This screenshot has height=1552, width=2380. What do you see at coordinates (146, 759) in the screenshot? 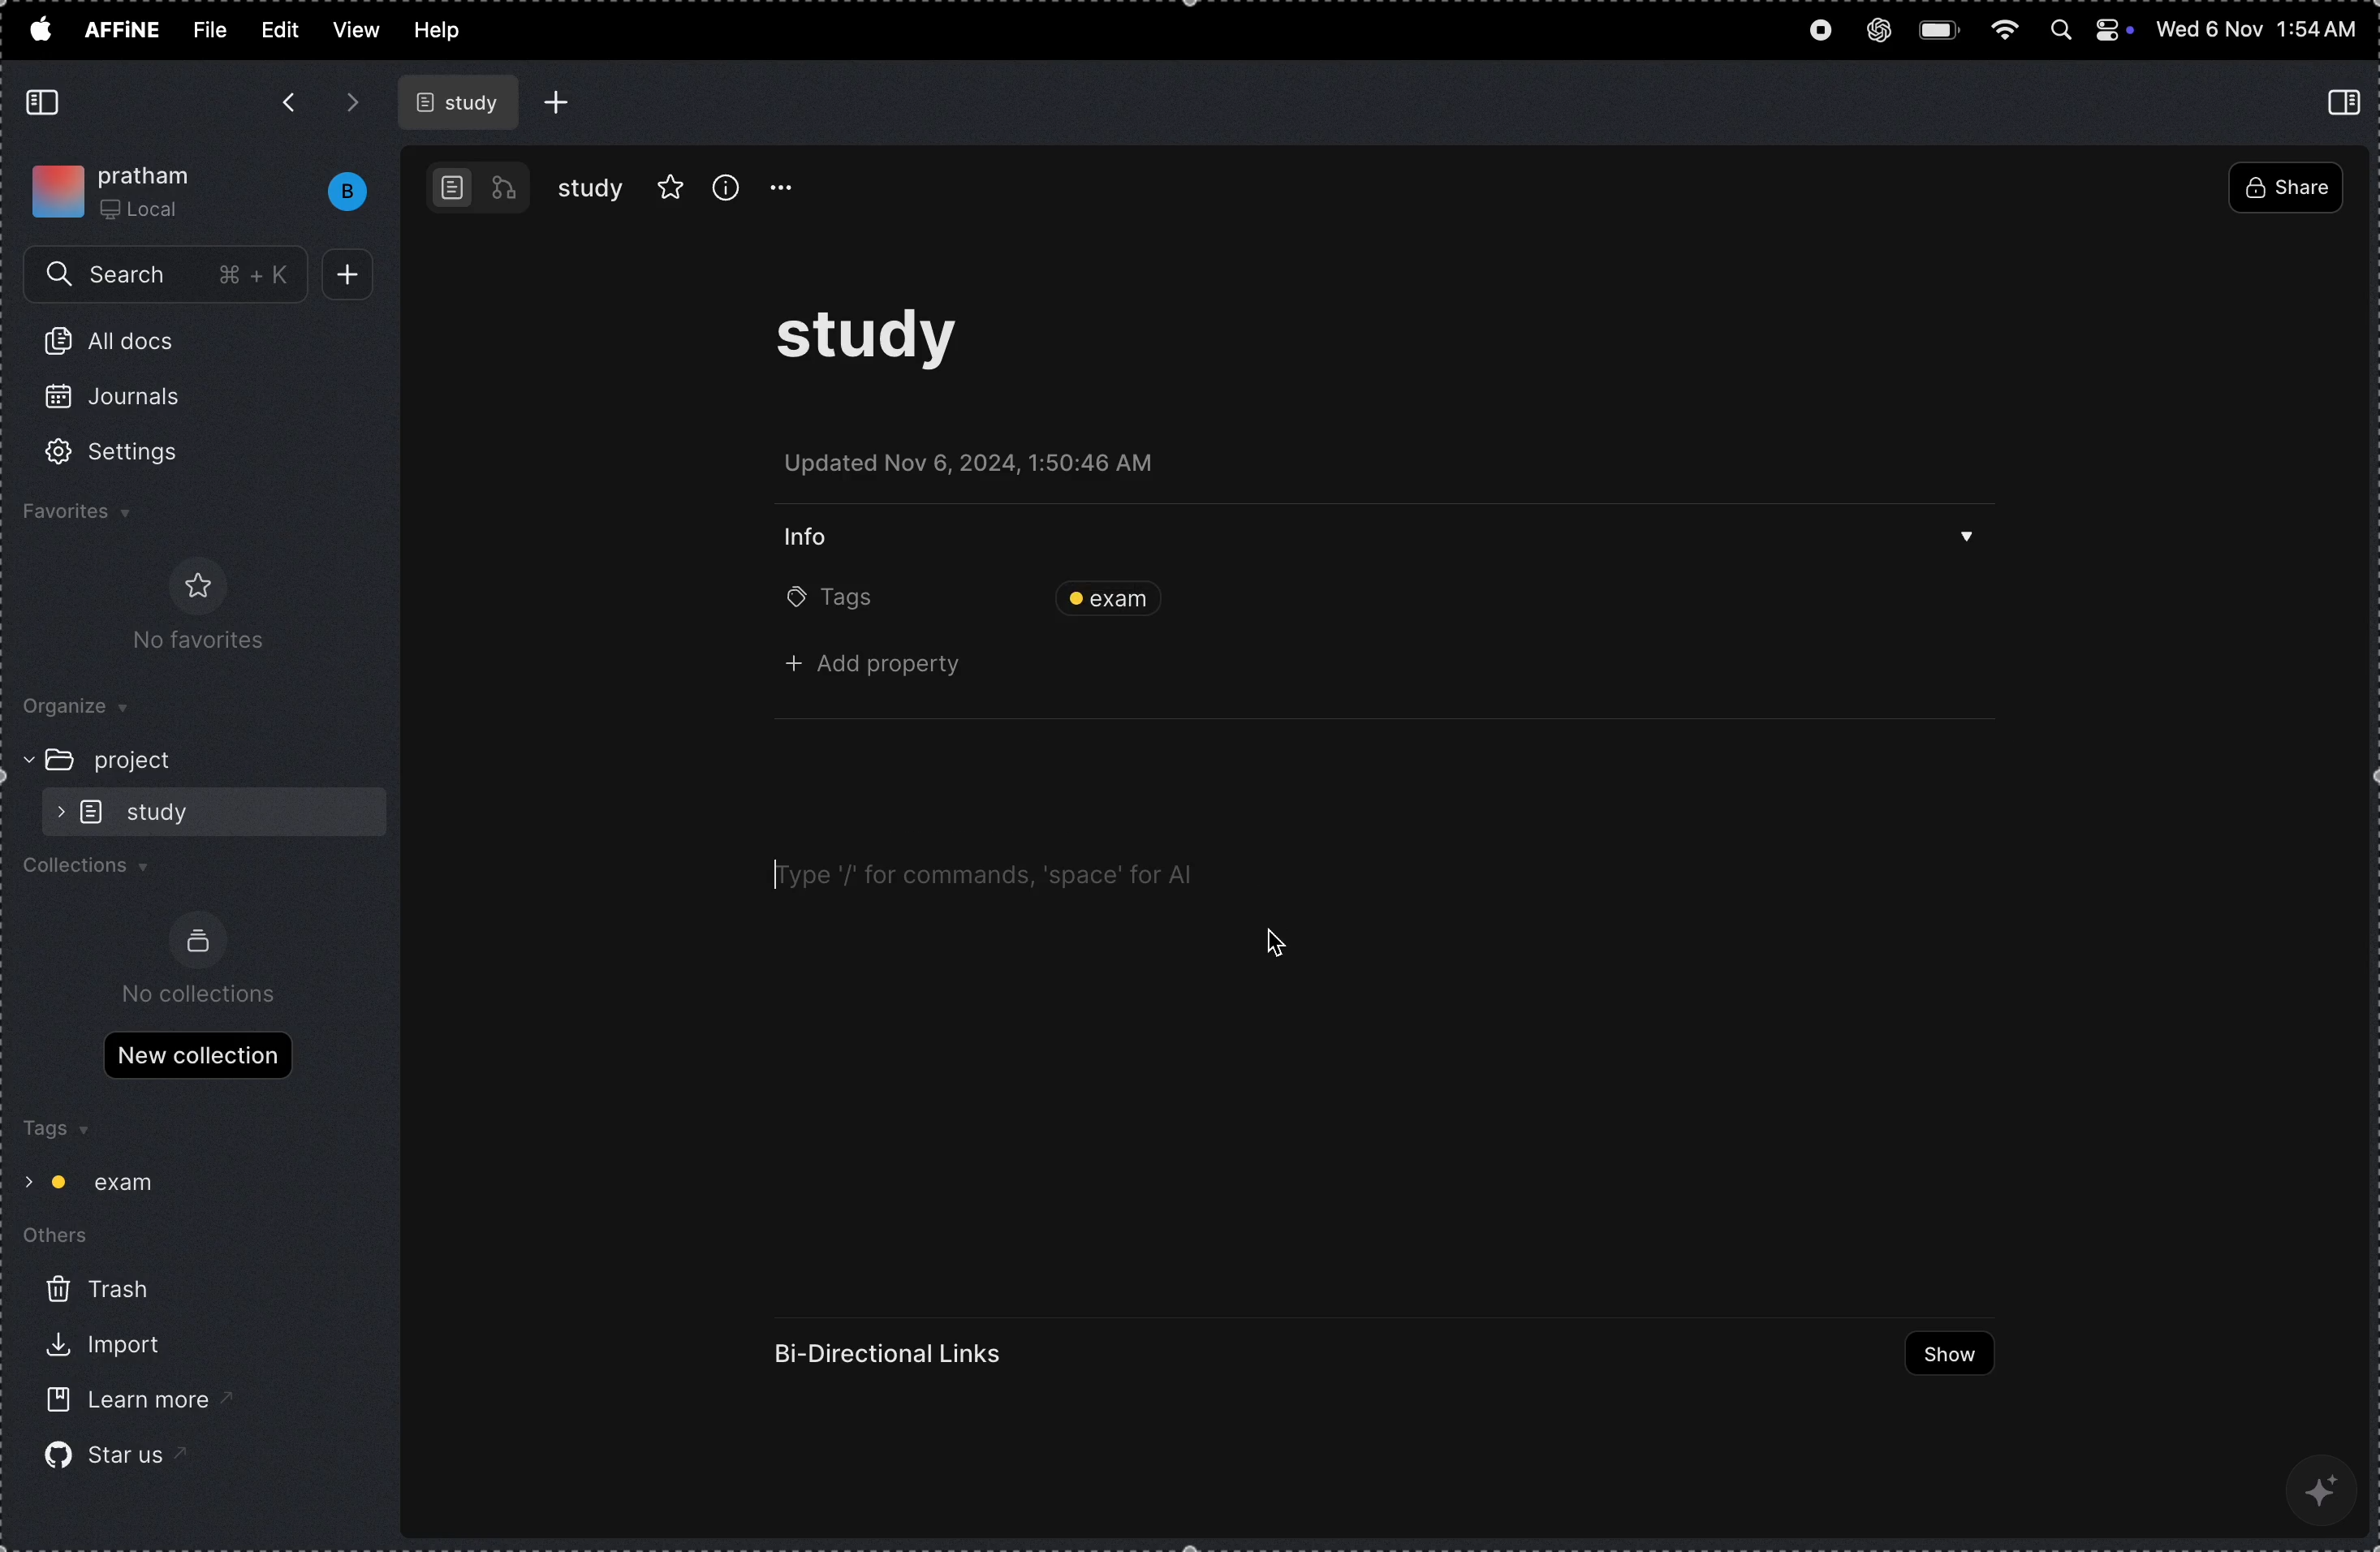
I see `project` at bounding box center [146, 759].